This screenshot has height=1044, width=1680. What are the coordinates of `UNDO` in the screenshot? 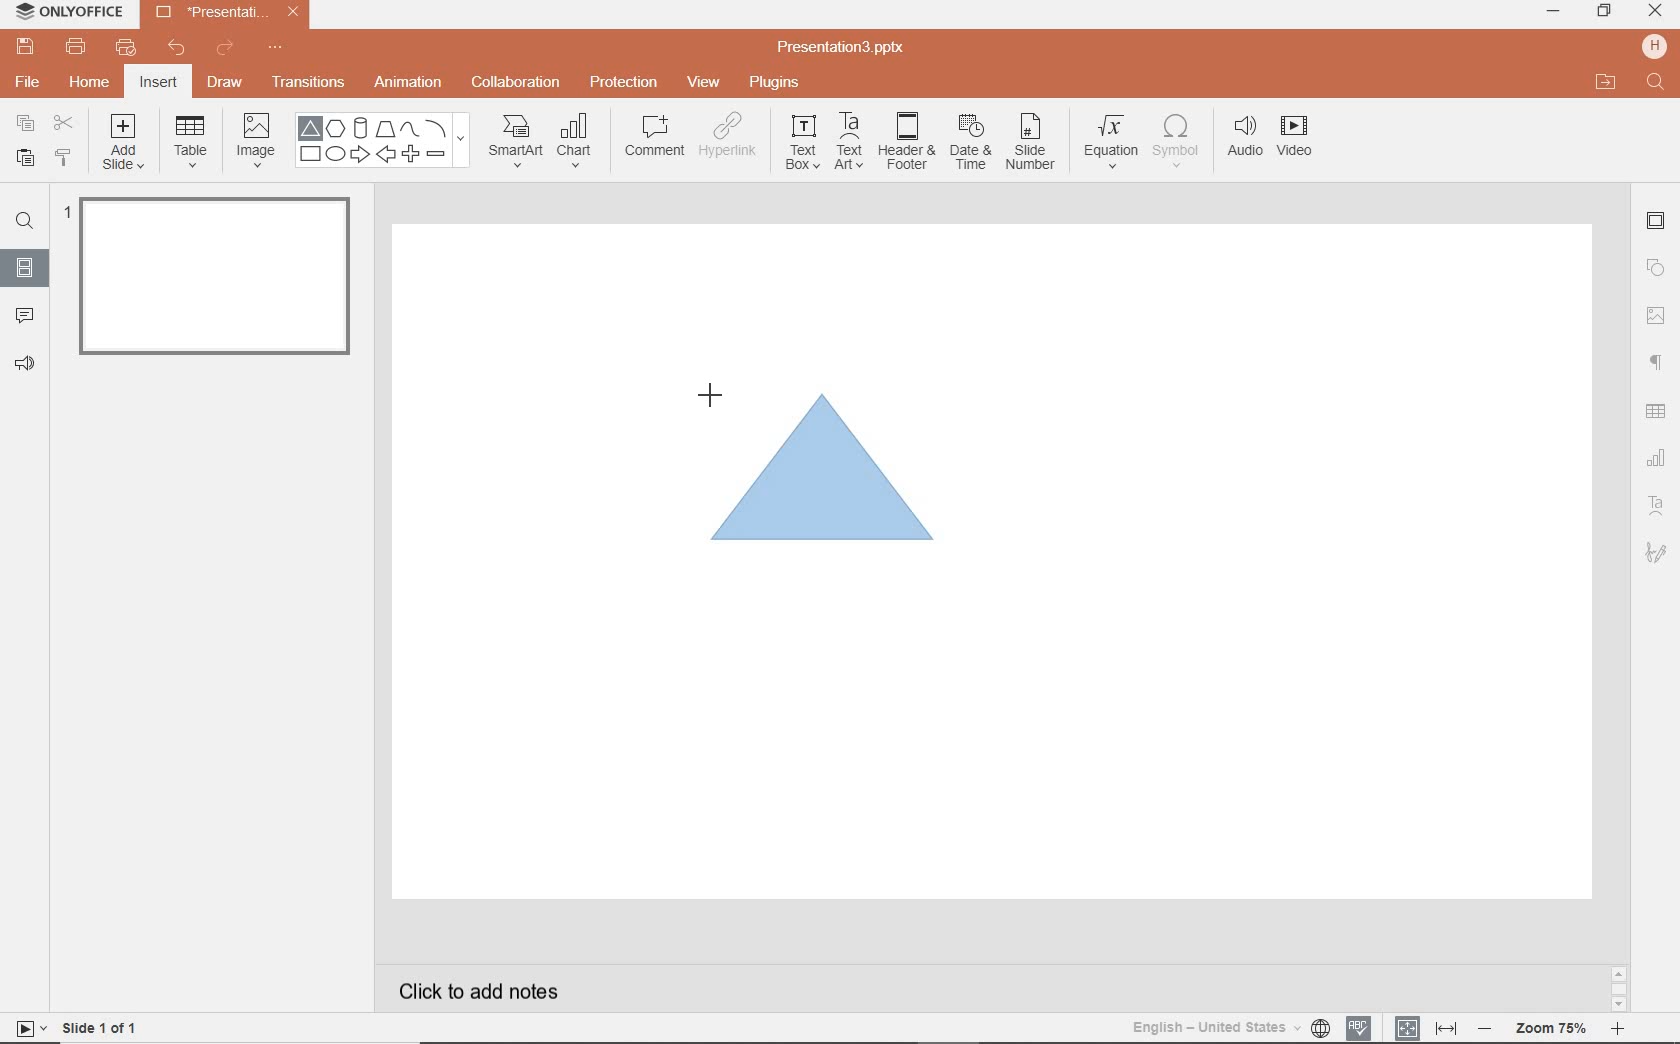 It's located at (178, 49).